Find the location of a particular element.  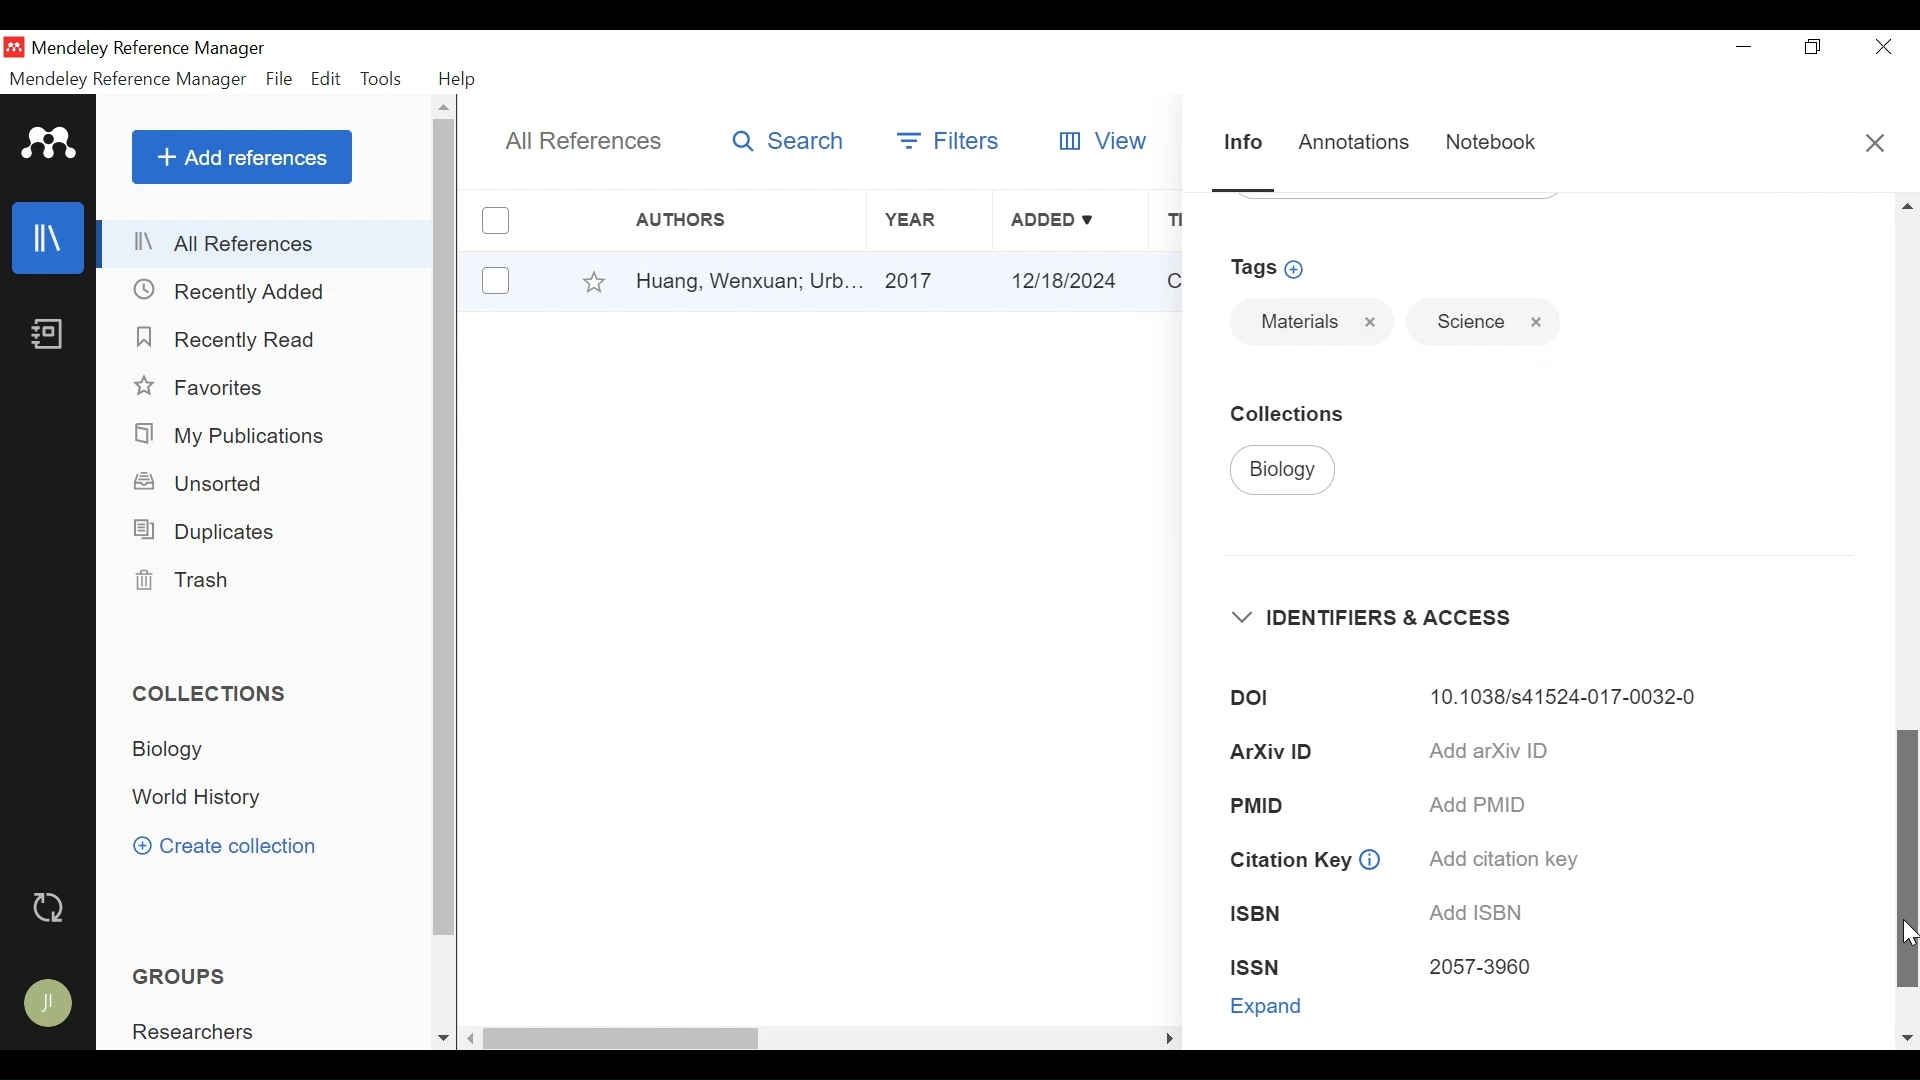

Create Collection is located at coordinates (224, 845).